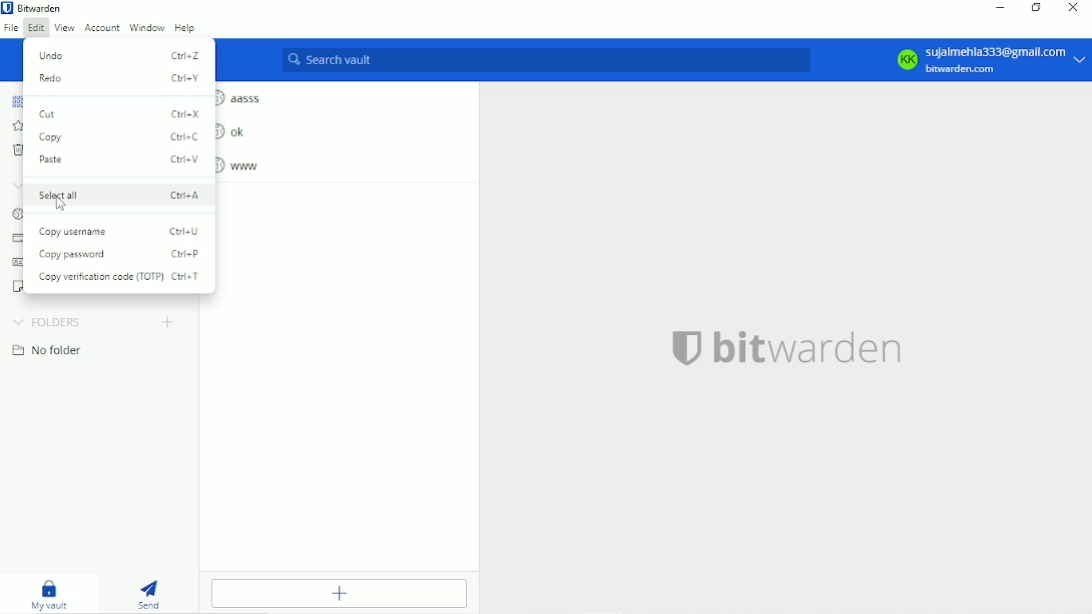 Image resolution: width=1092 pixels, height=614 pixels. What do you see at coordinates (152, 592) in the screenshot?
I see `Send` at bounding box center [152, 592].